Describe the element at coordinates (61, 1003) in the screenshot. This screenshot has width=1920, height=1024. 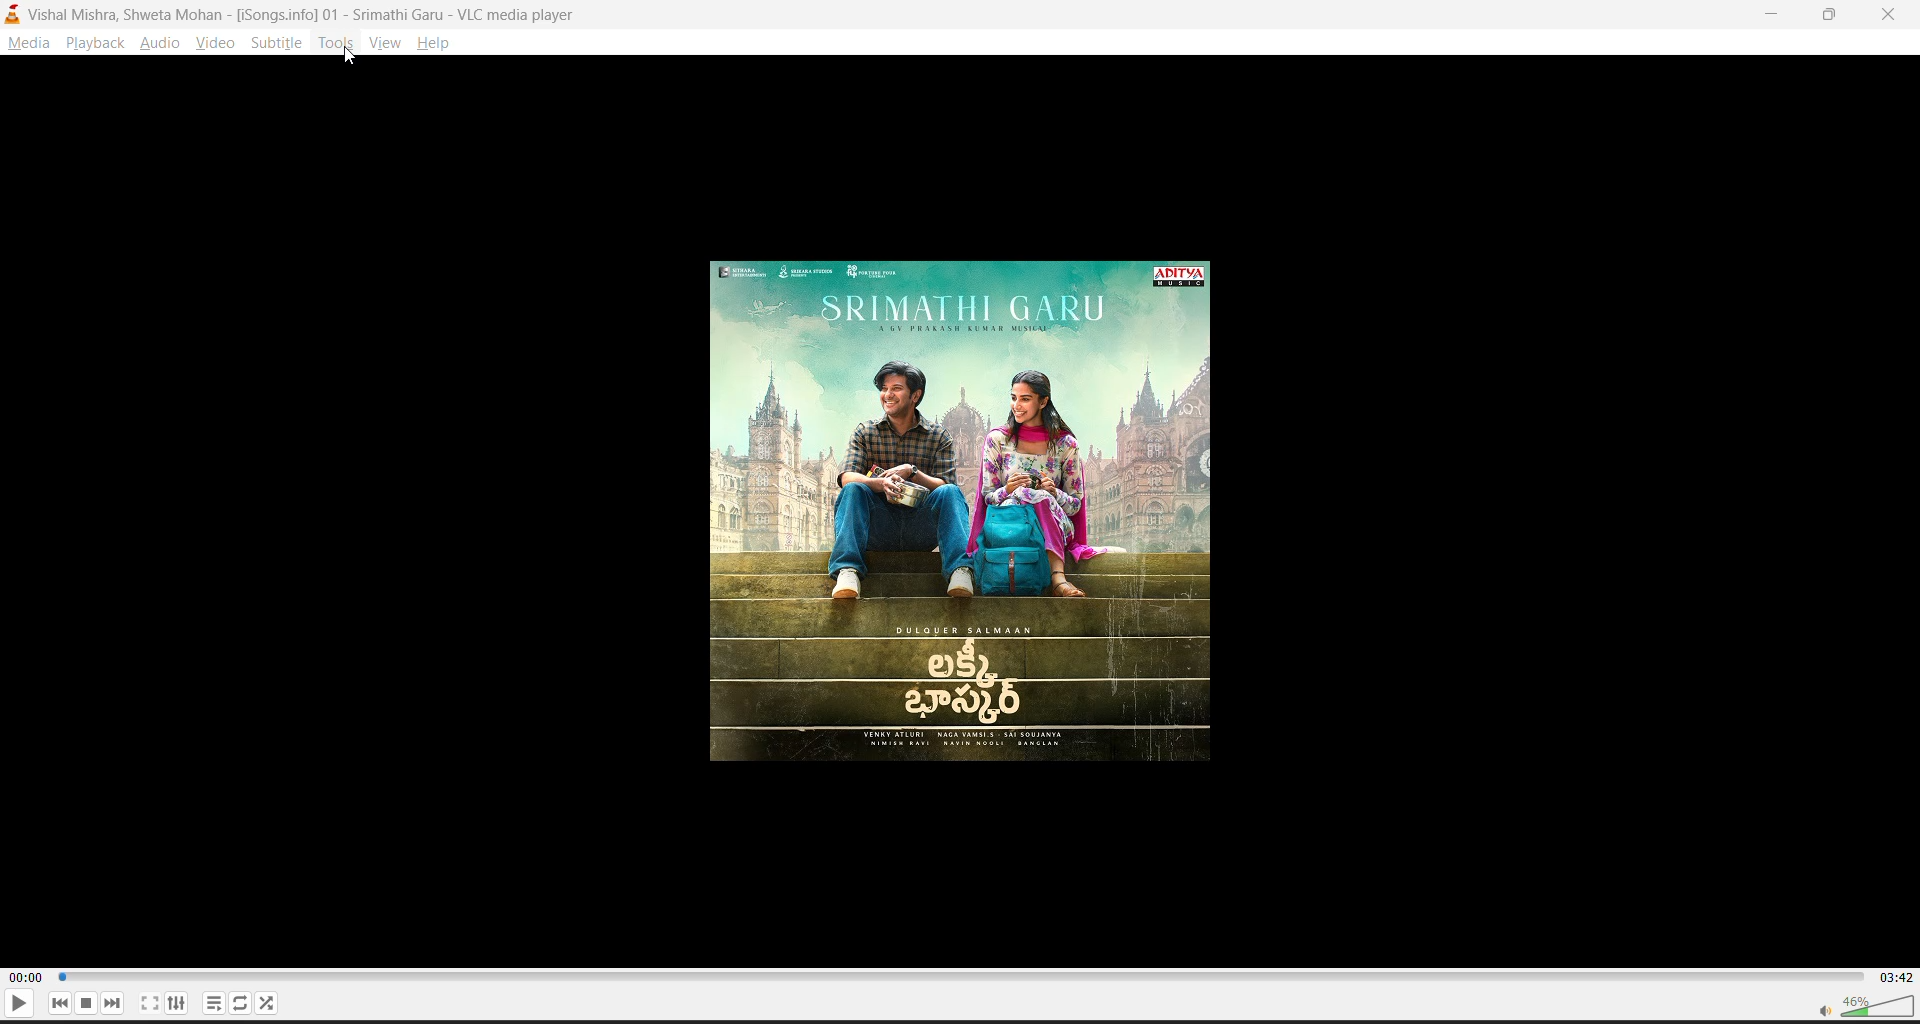
I see `previous` at that location.